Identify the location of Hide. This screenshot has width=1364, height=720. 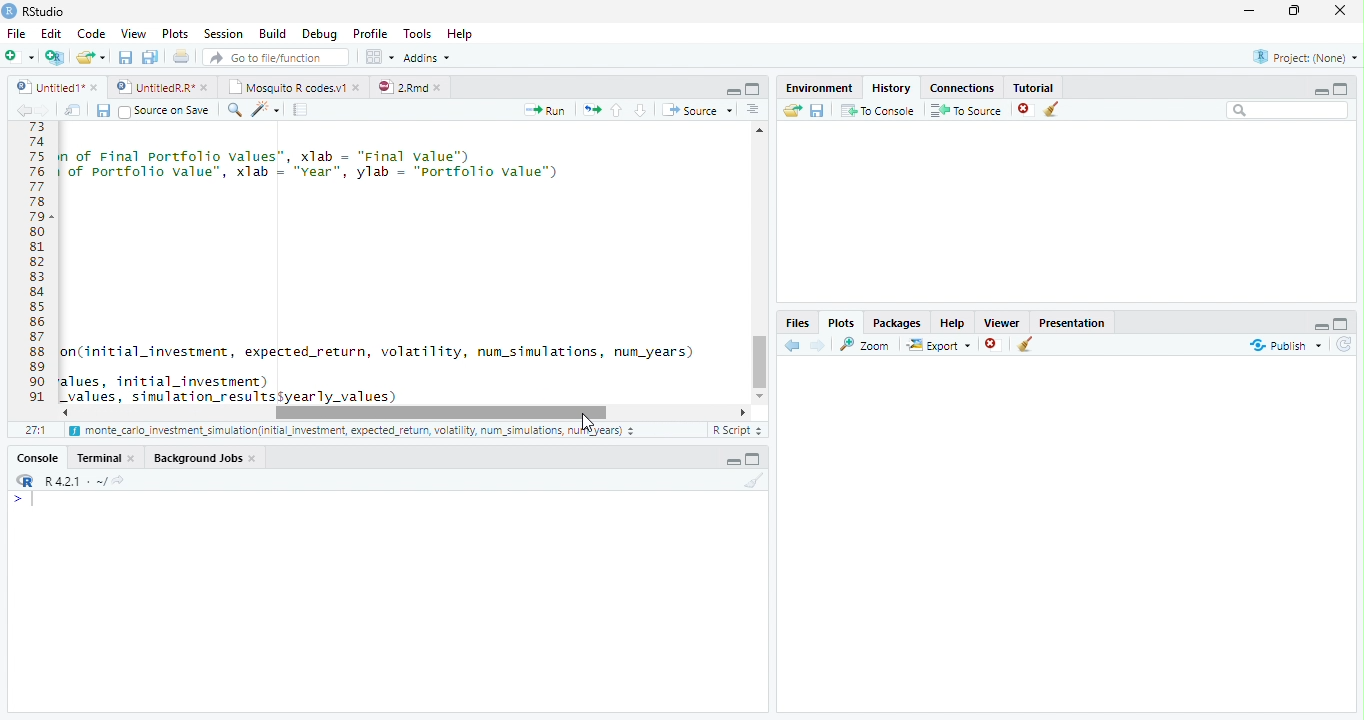
(732, 461).